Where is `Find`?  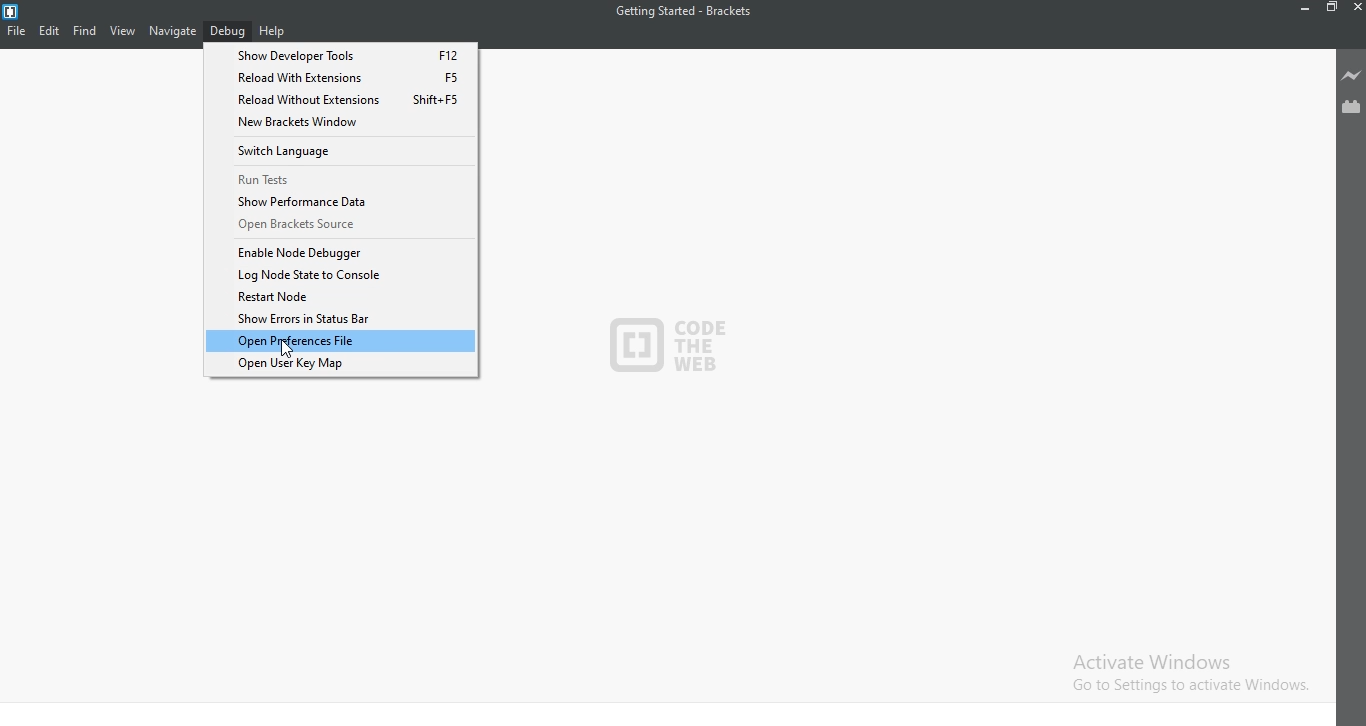
Find is located at coordinates (85, 30).